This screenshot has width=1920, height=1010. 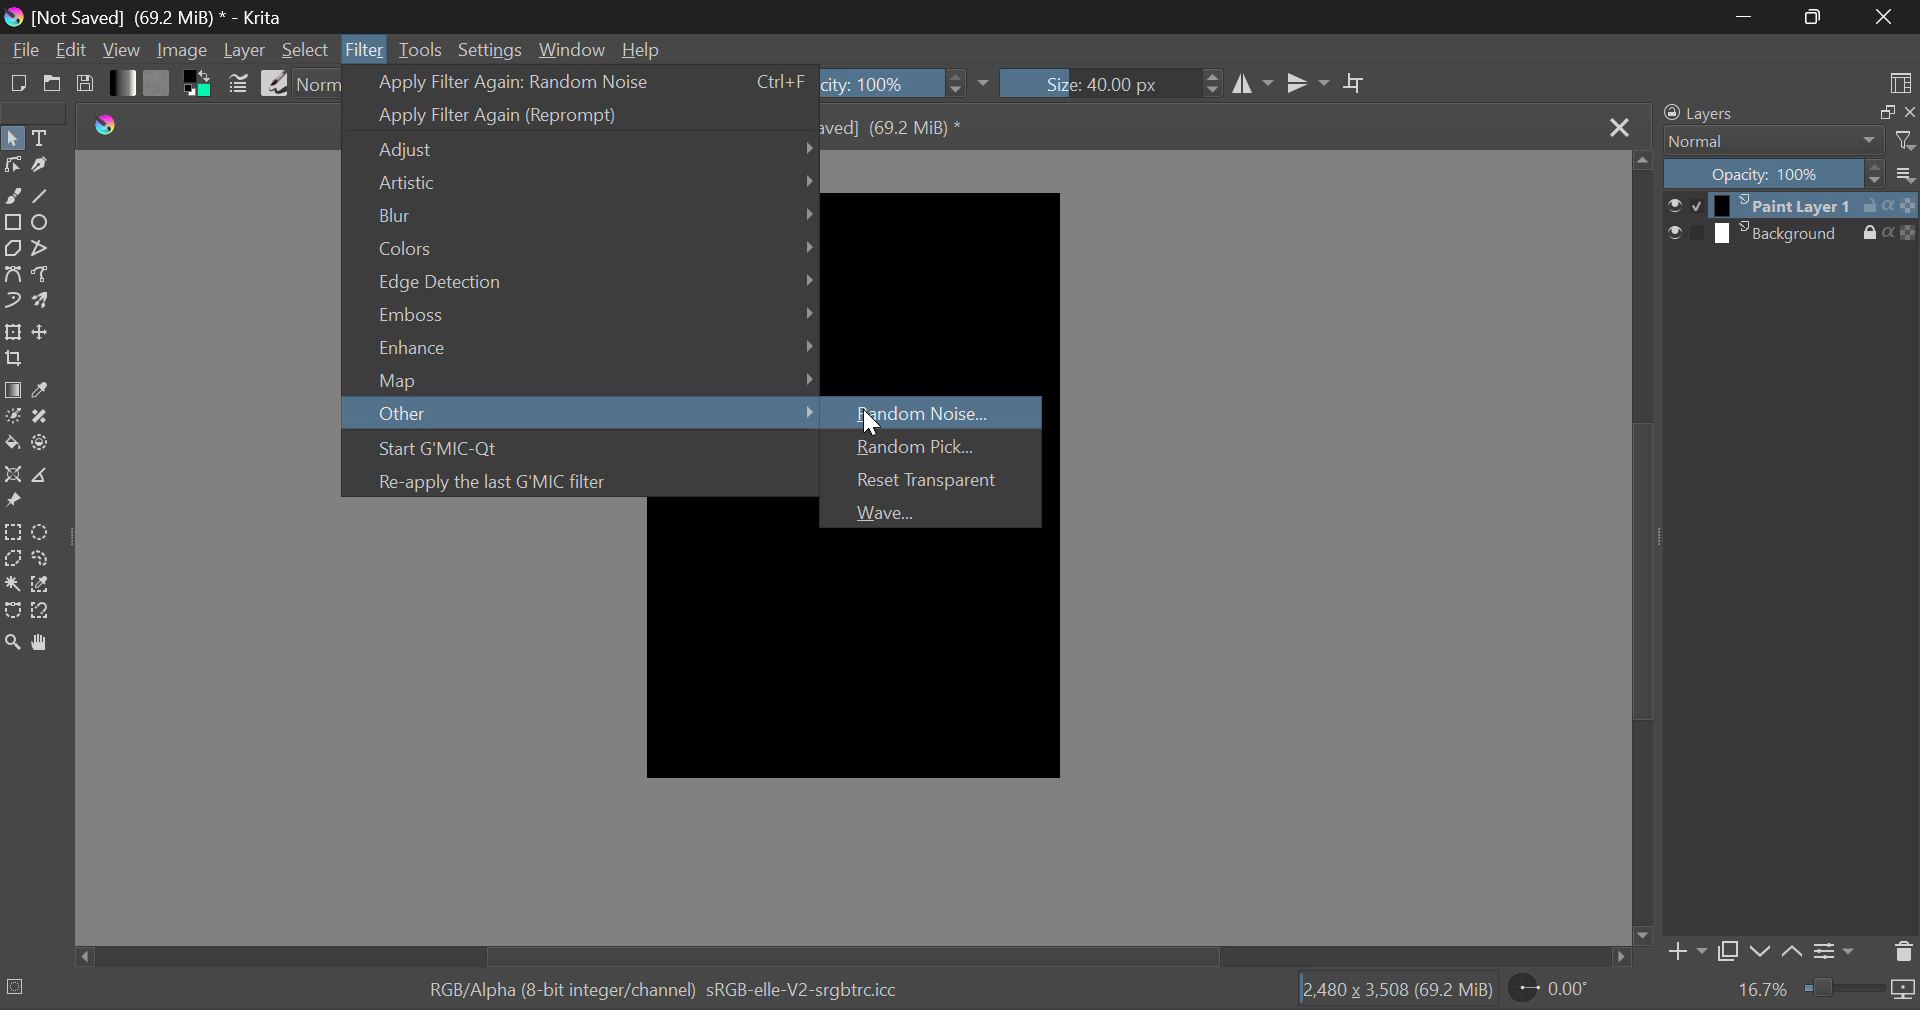 What do you see at coordinates (1671, 203) in the screenshot?
I see `select` at bounding box center [1671, 203].